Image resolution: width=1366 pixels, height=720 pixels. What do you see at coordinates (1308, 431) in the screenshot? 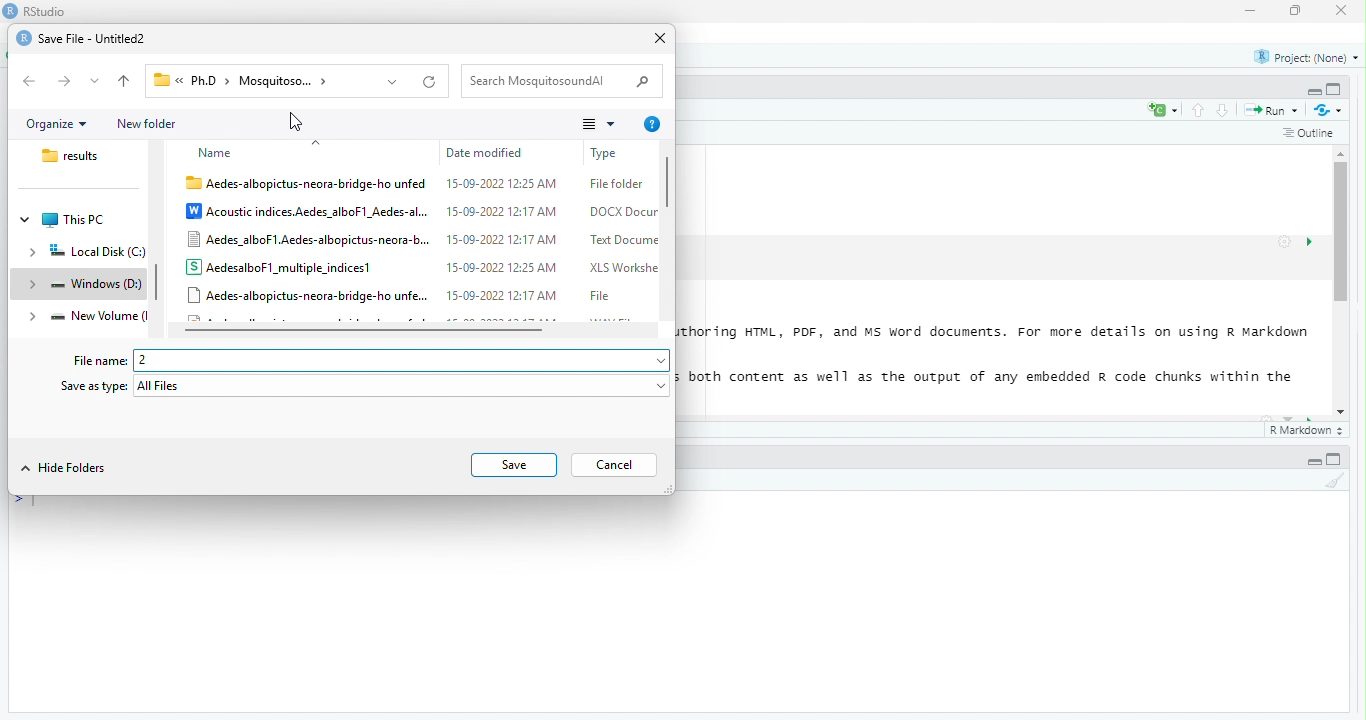
I see `R Markdown` at bounding box center [1308, 431].